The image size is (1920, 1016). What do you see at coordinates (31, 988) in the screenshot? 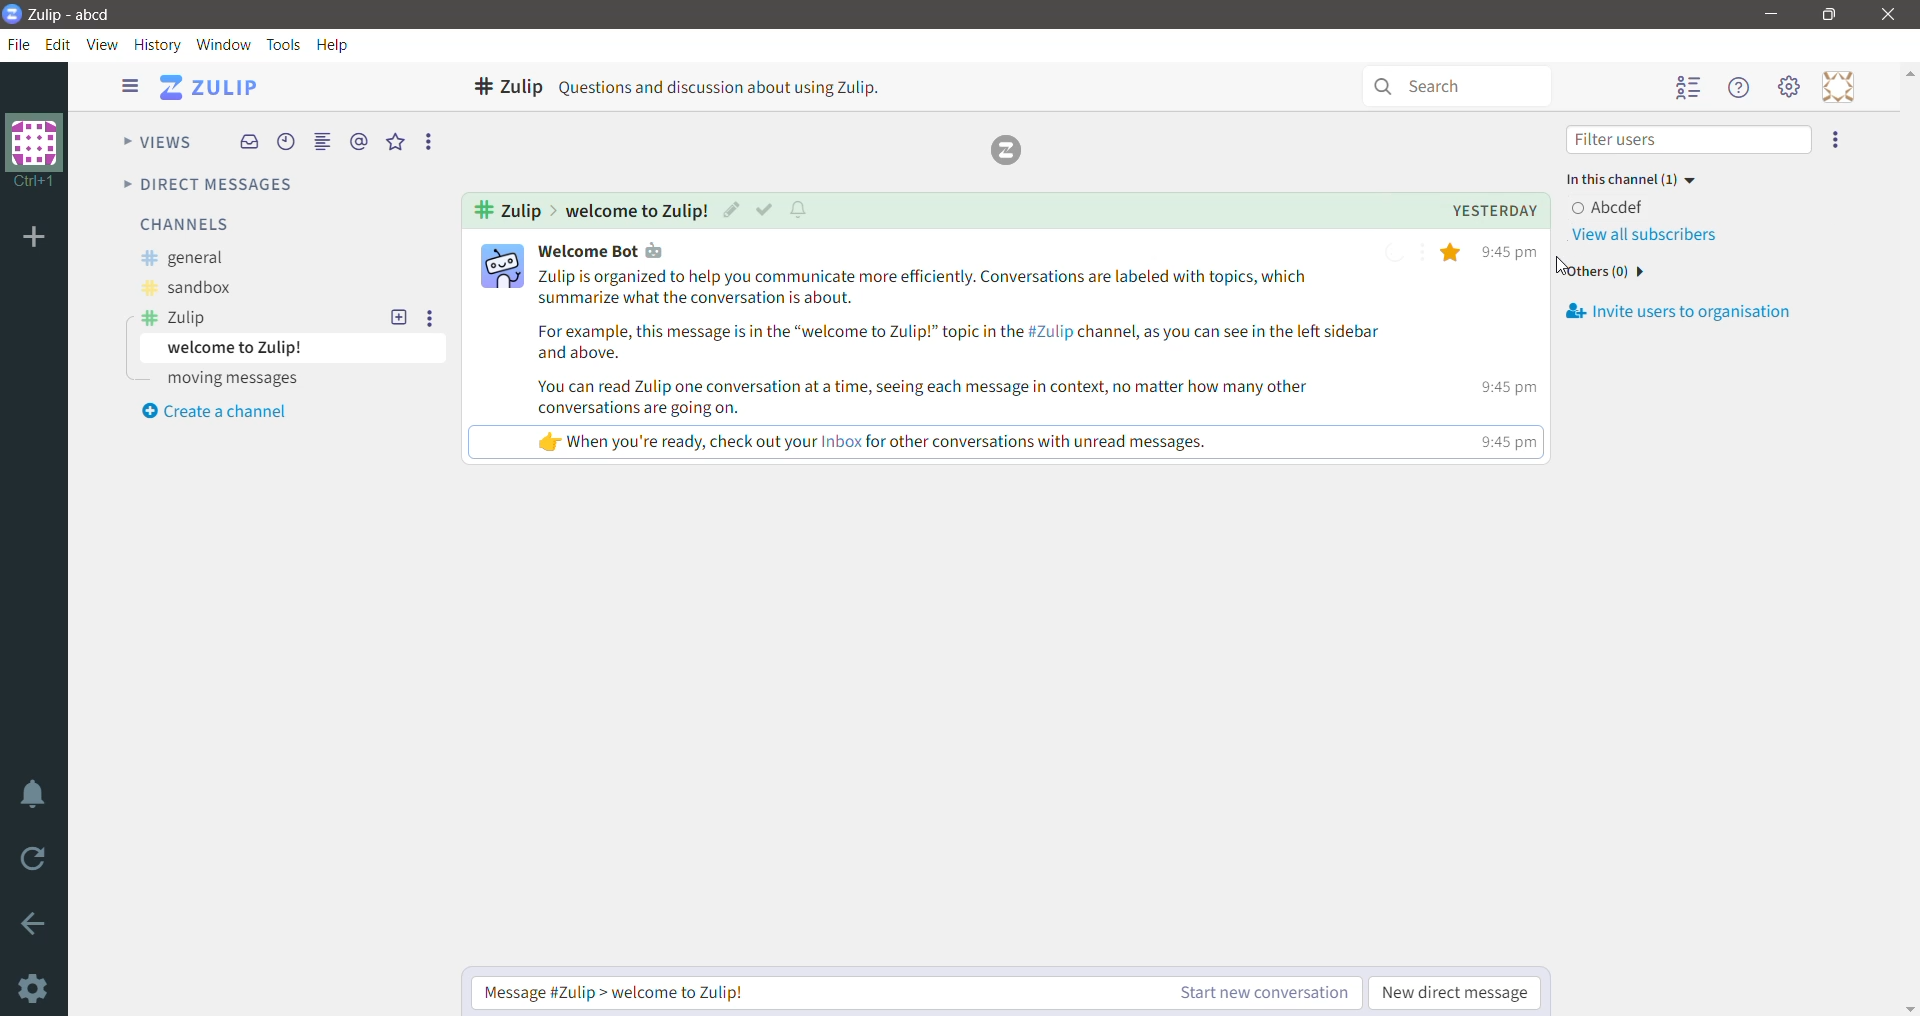
I see `Settings` at bounding box center [31, 988].